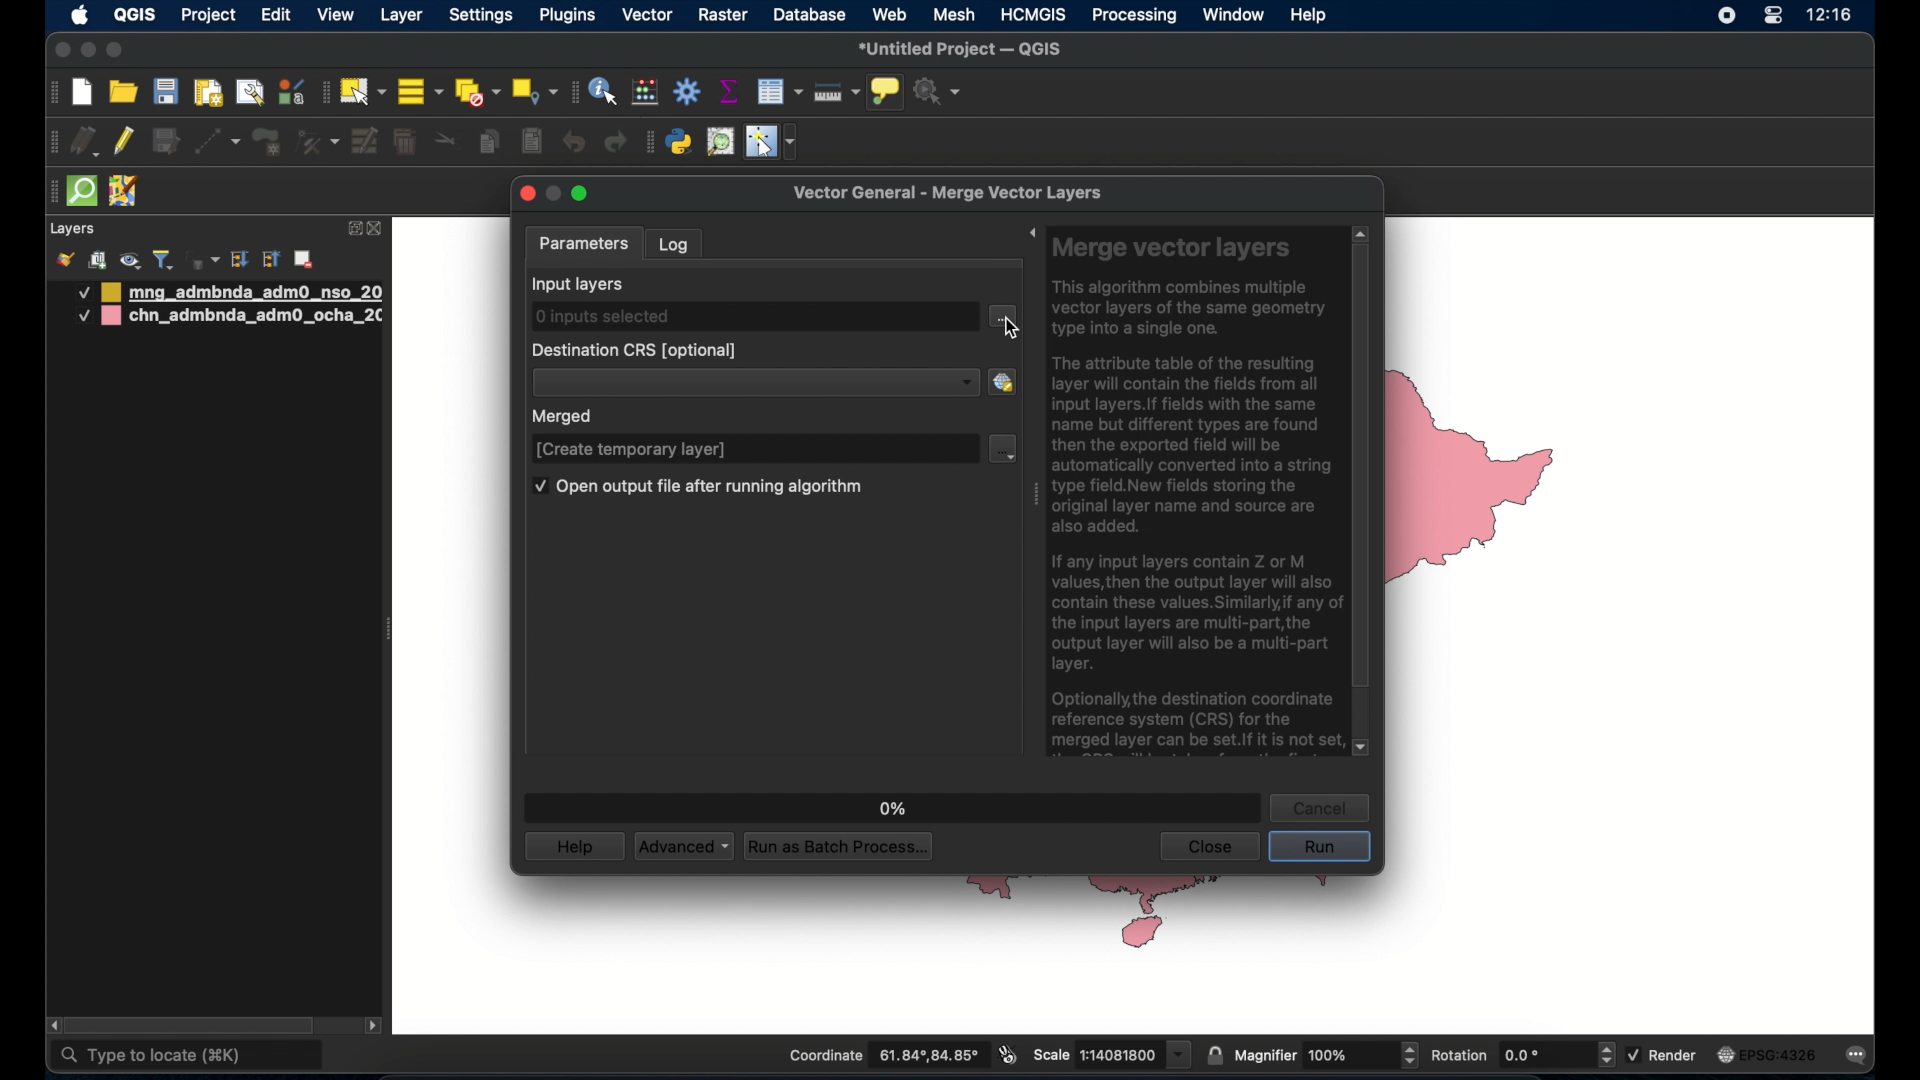  Describe the element at coordinates (1359, 231) in the screenshot. I see `scroll up` at that location.